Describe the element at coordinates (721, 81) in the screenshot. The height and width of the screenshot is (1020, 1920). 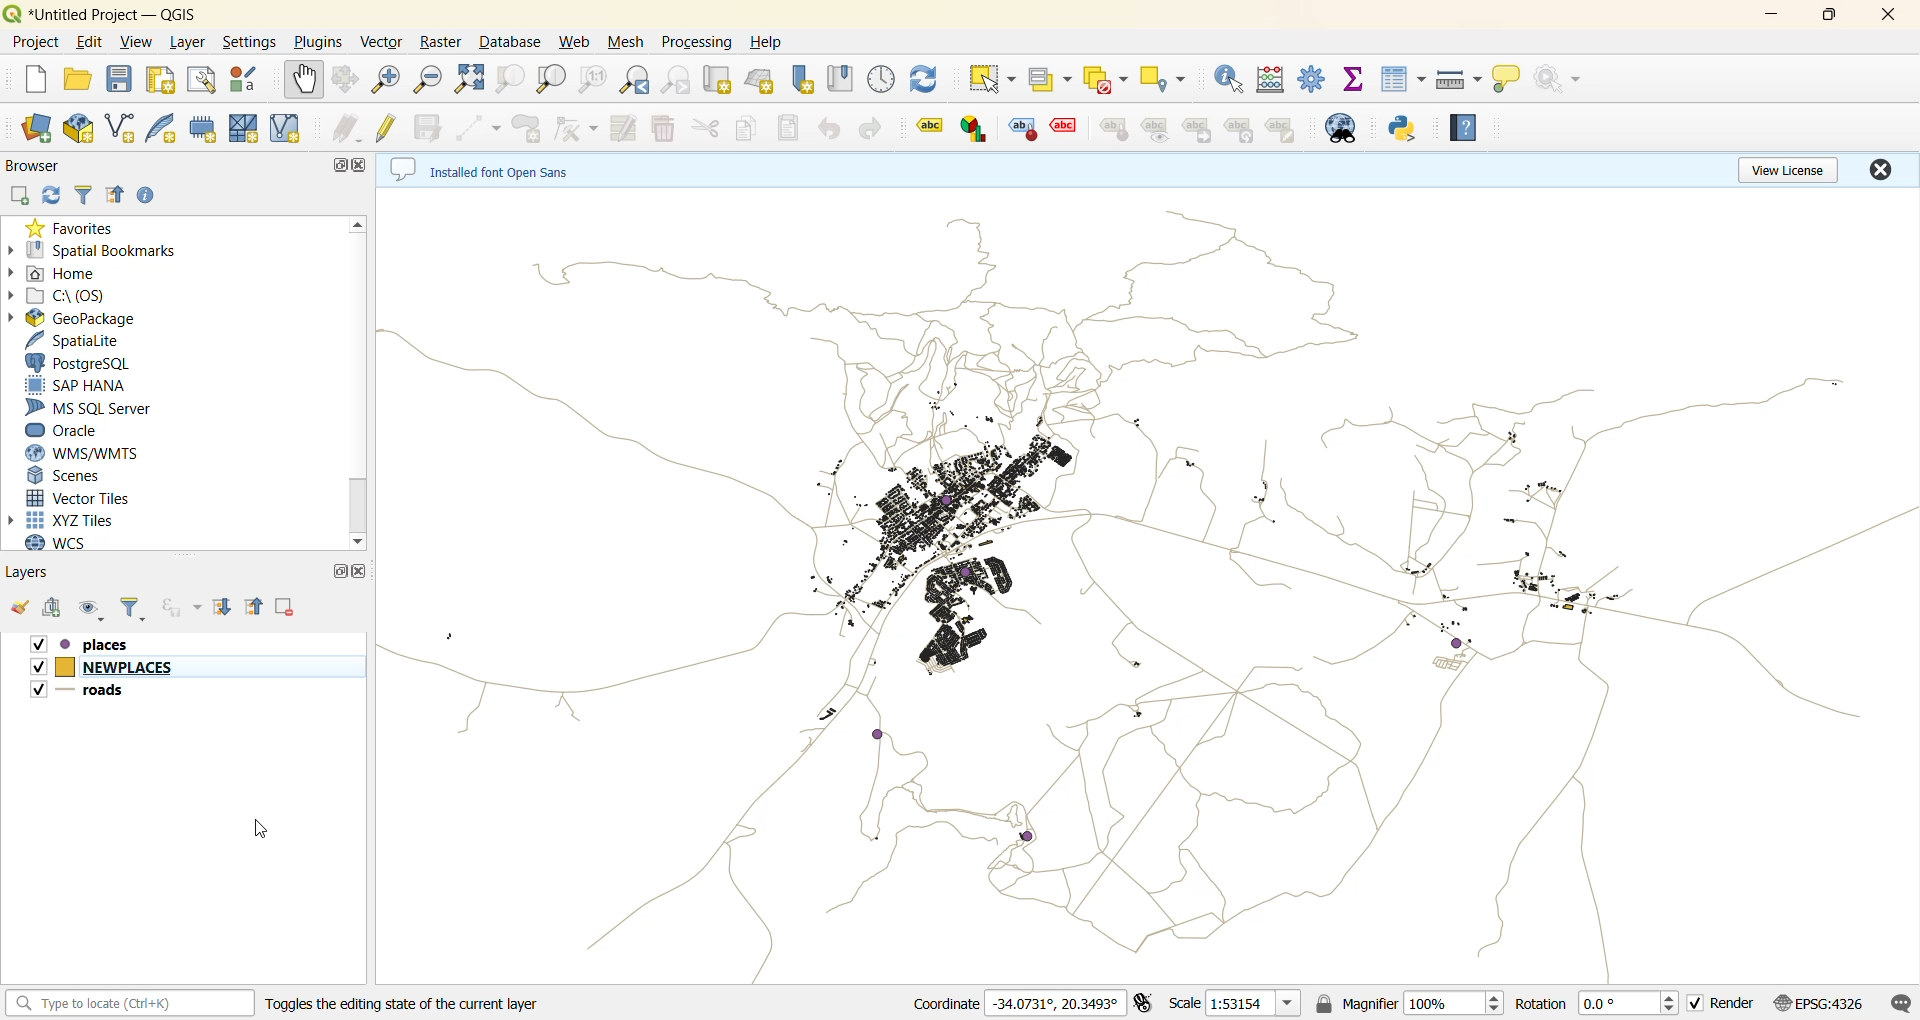
I see `new map view` at that location.